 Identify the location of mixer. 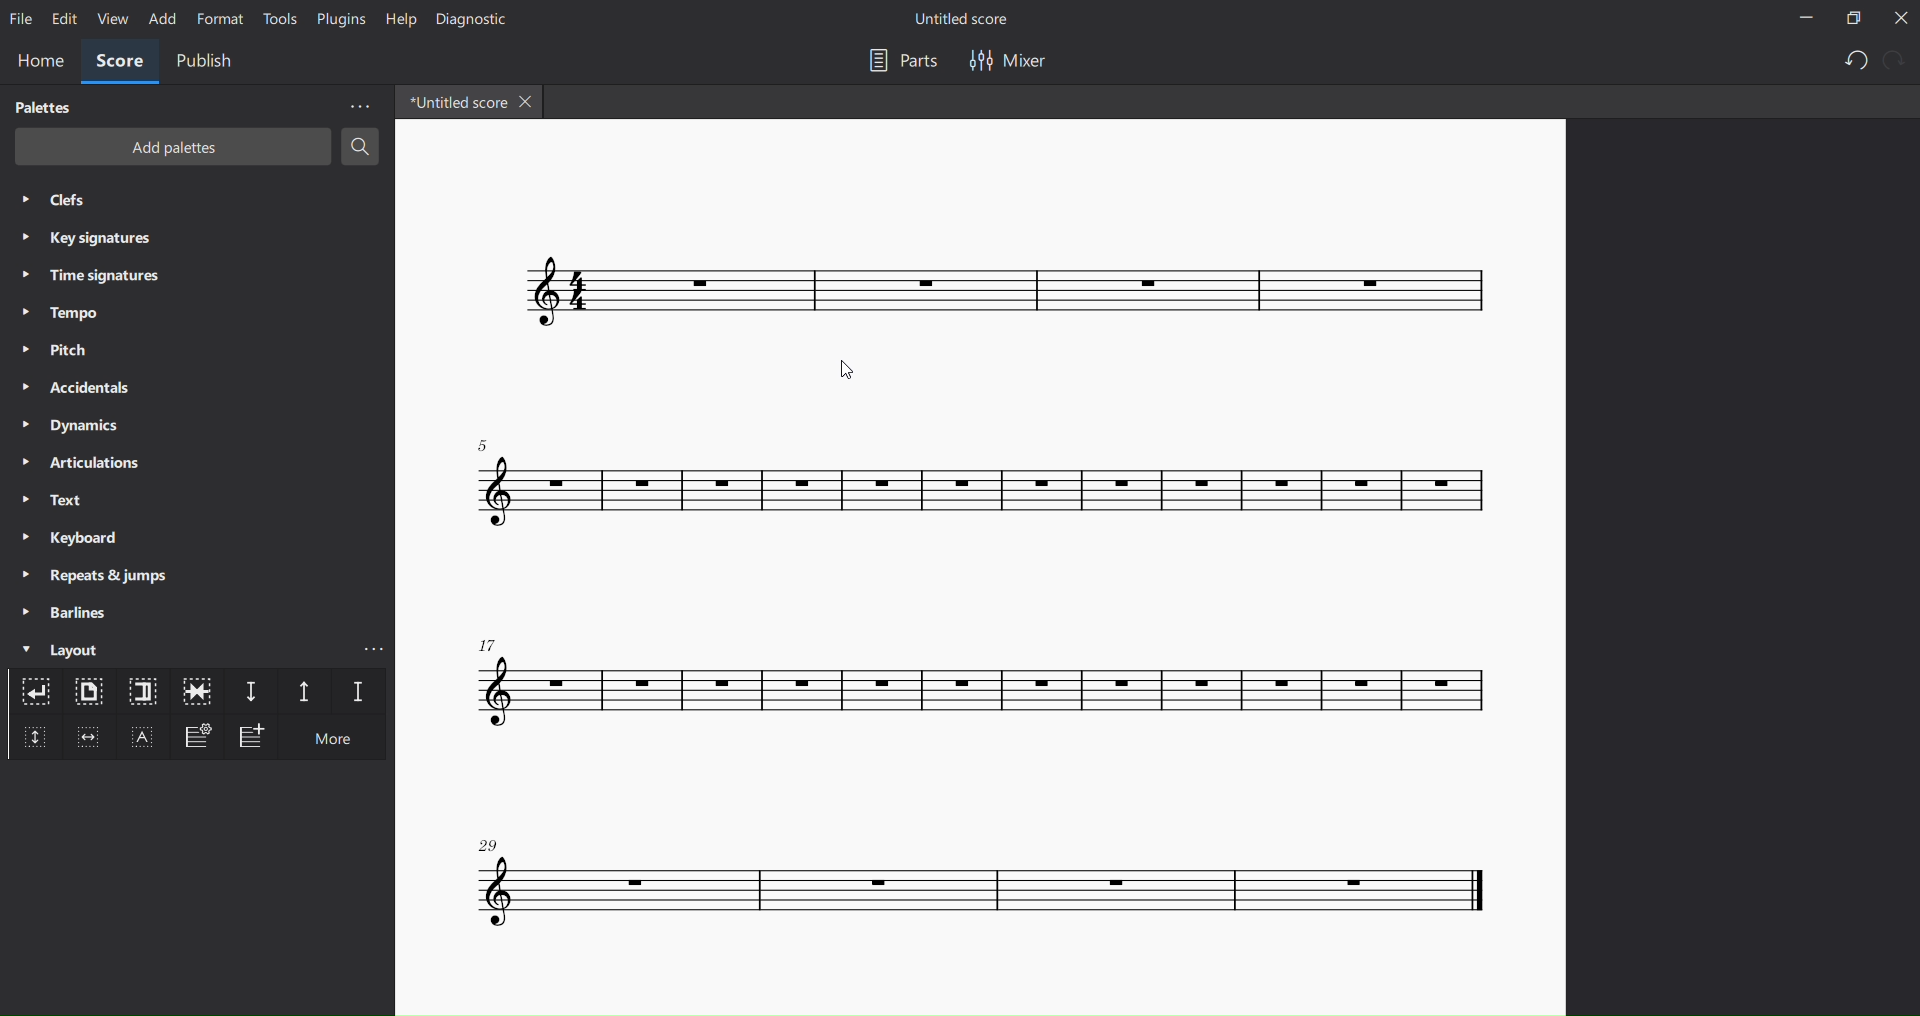
(1007, 60).